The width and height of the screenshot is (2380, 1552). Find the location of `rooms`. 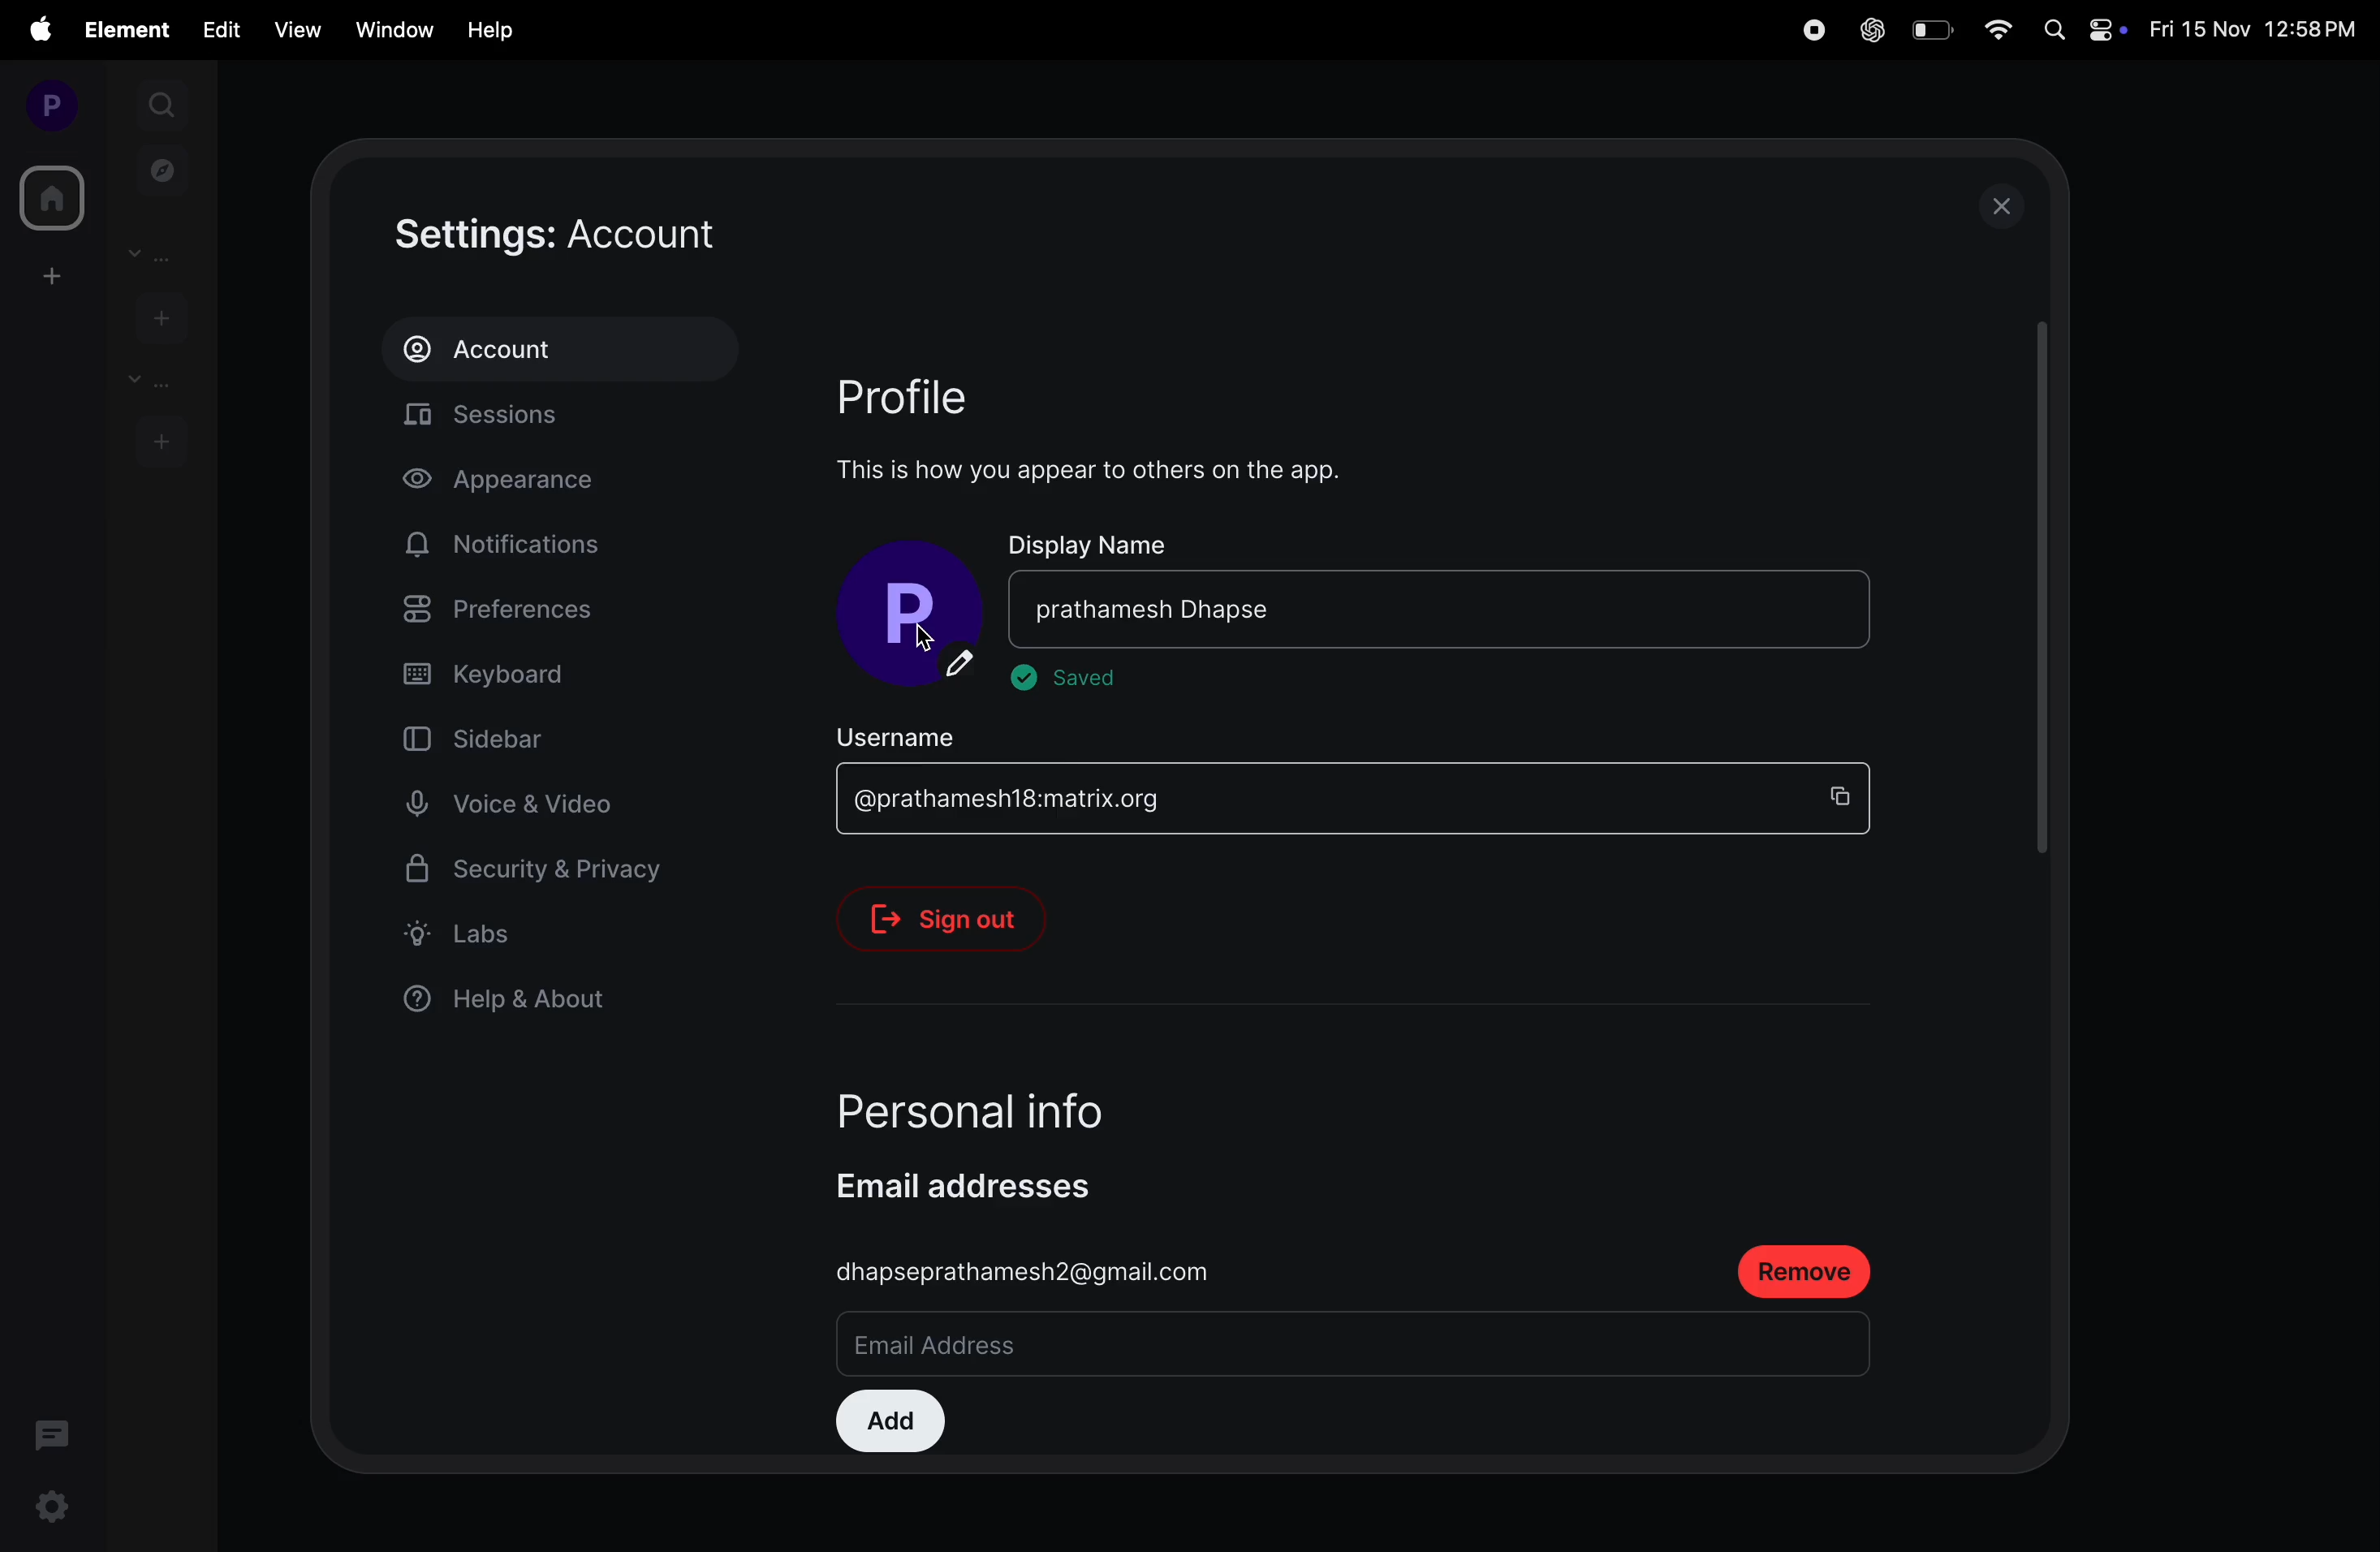

rooms is located at coordinates (146, 381).